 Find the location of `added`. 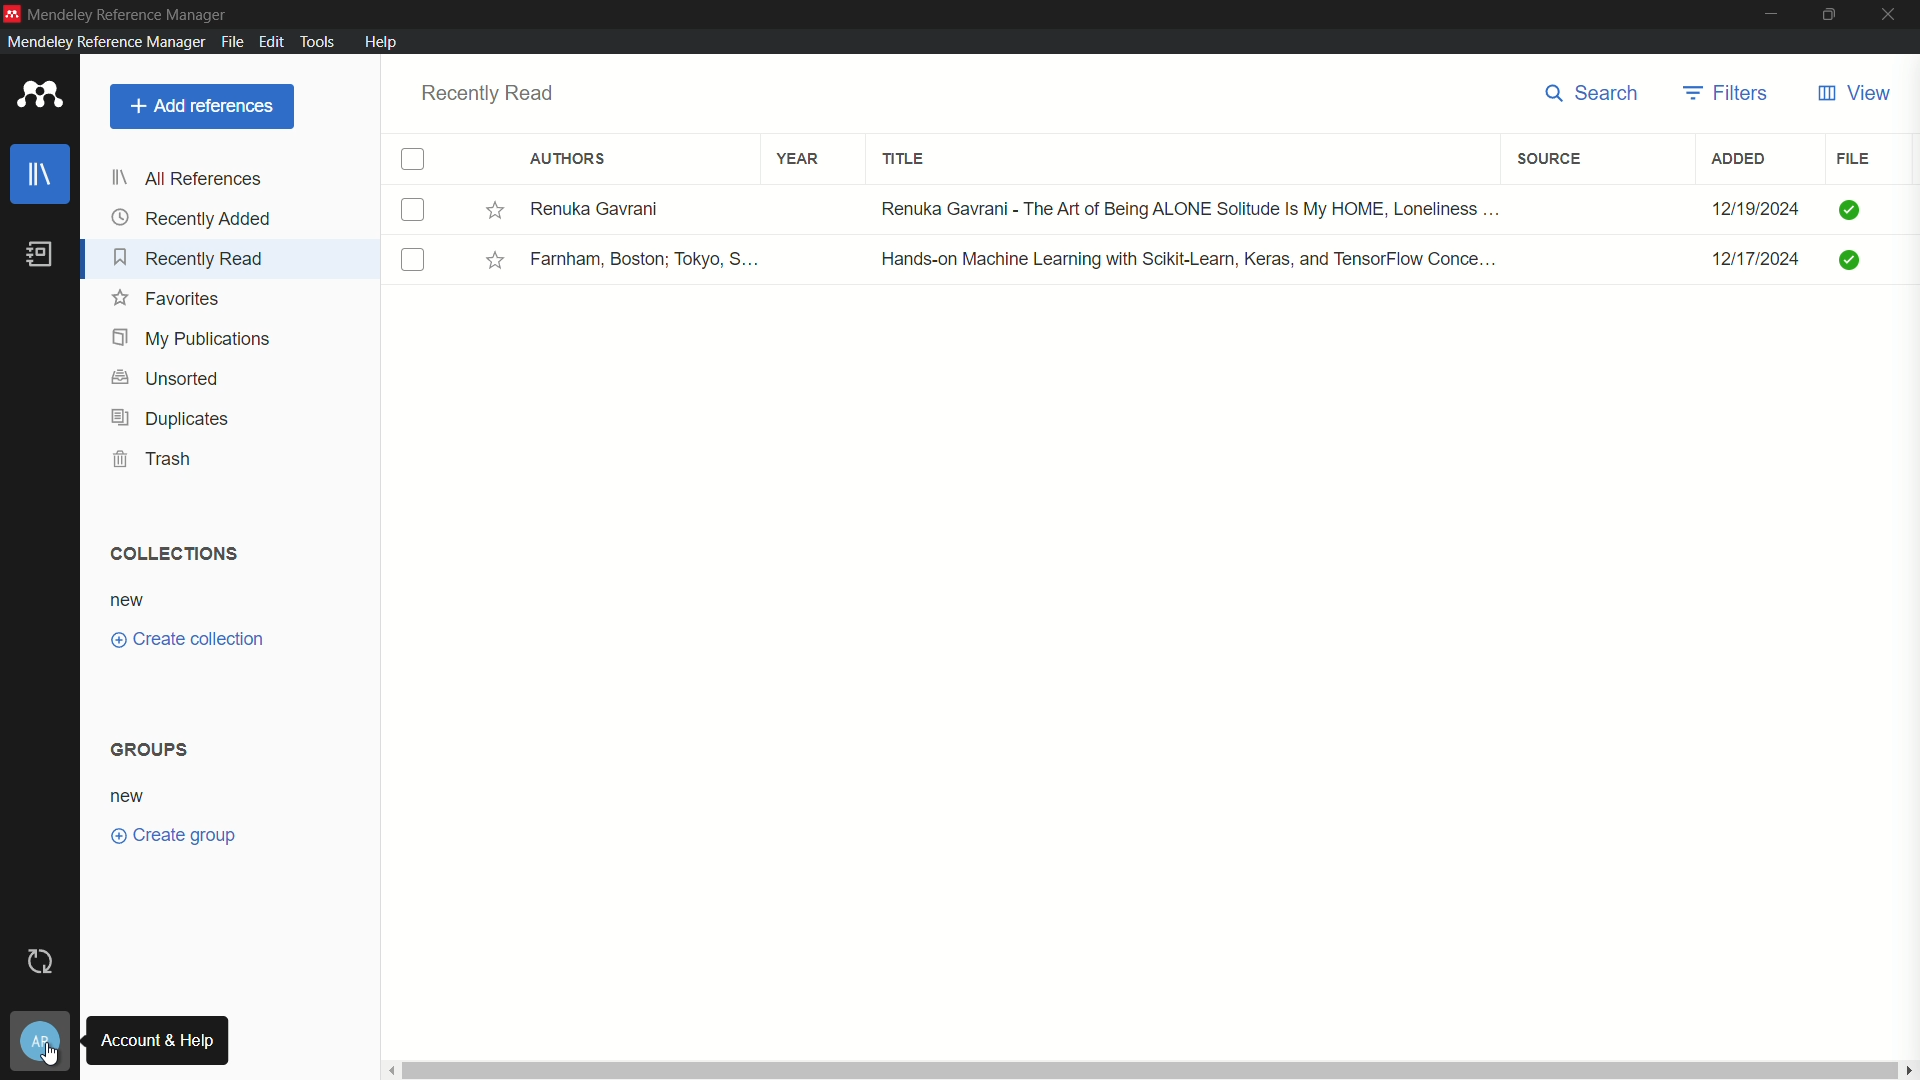

added is located at coordinates (1739, 160).